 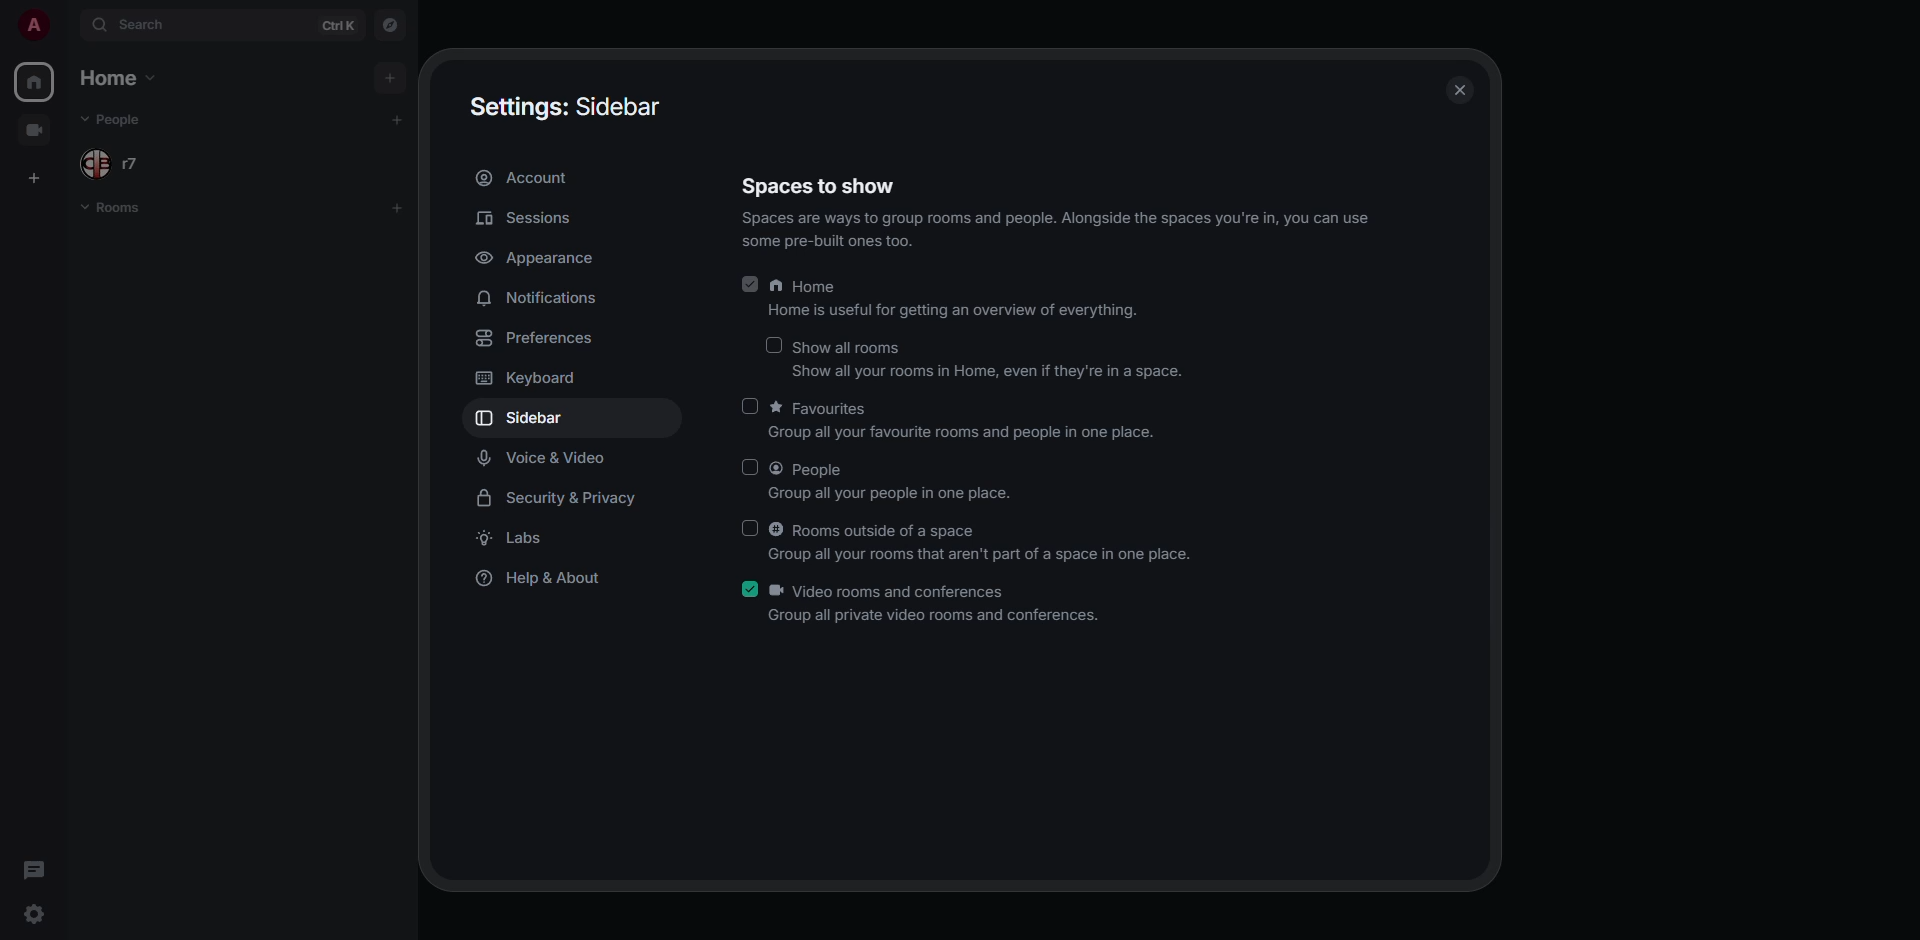 What do you see at coordinates (115, 163) in the screenshot?
I see `people` at bounding box center [115, 163].